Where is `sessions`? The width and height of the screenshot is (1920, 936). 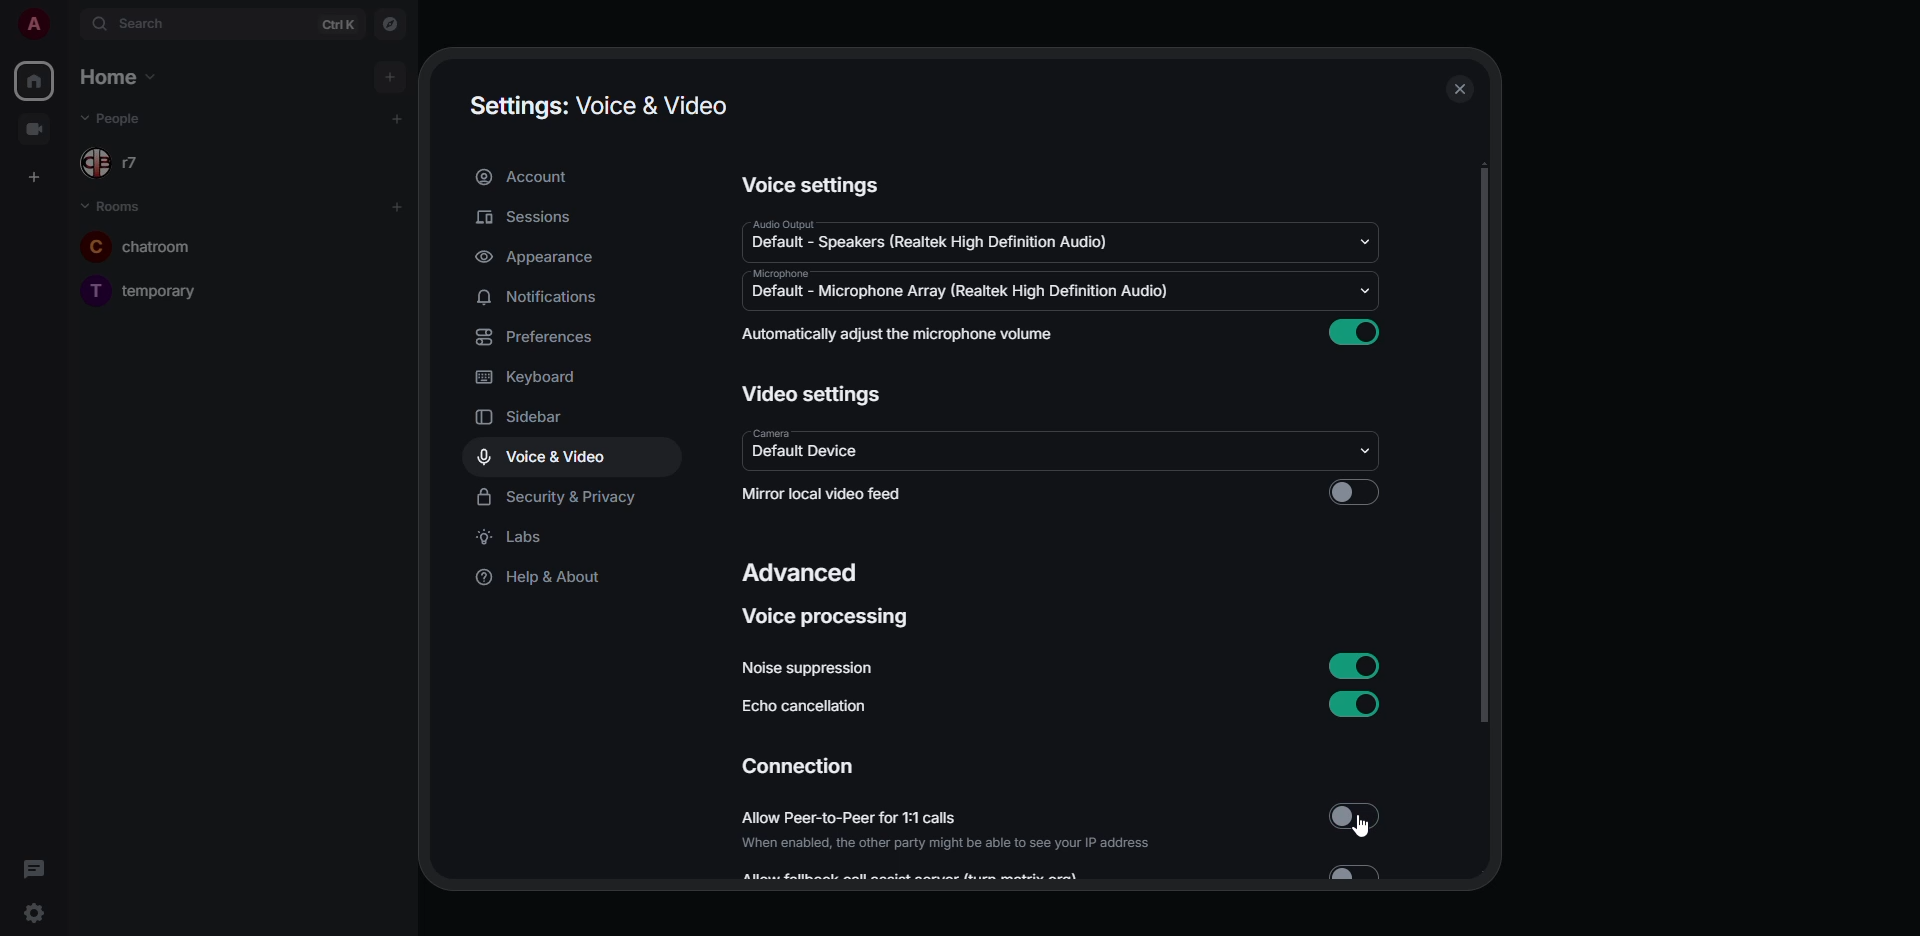
sessions is located at coordinates (531, 218).